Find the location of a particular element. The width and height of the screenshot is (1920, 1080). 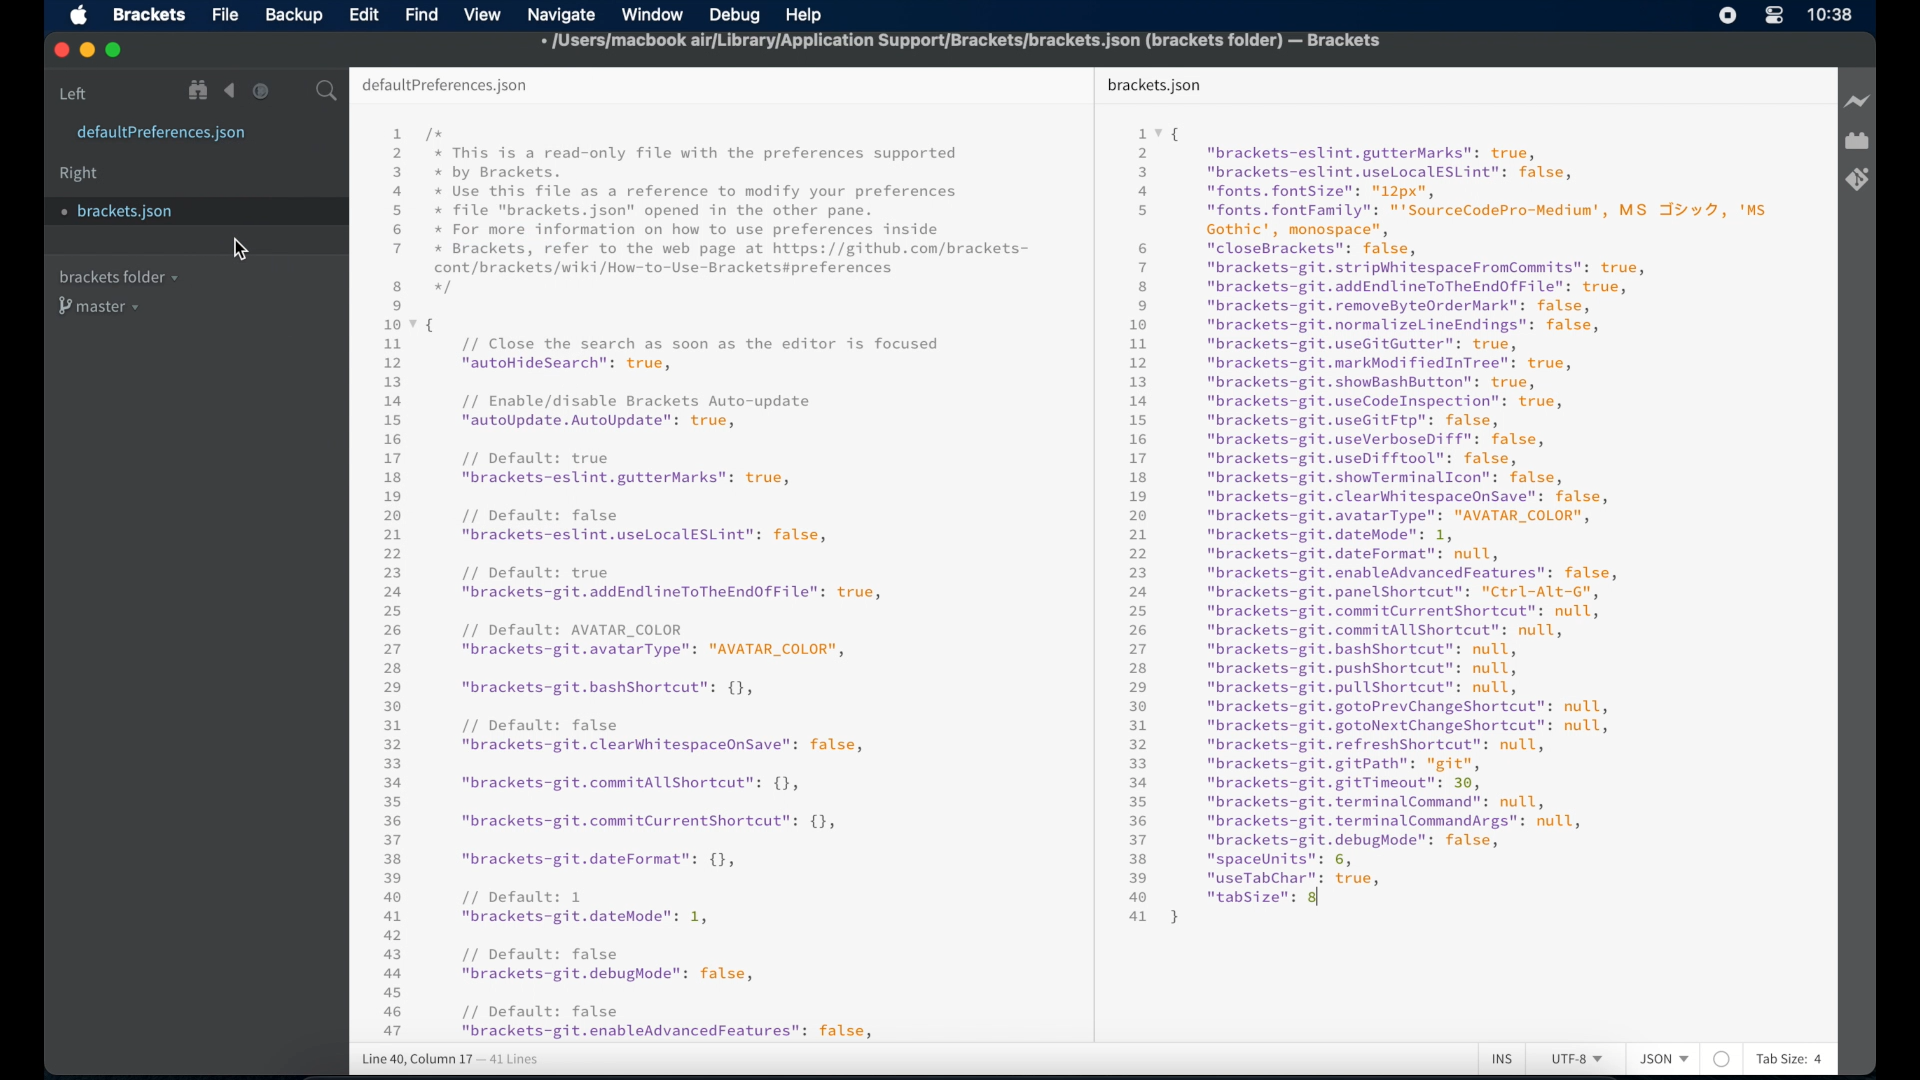

defaultpreferences.json is located at coordinates (161, 133).